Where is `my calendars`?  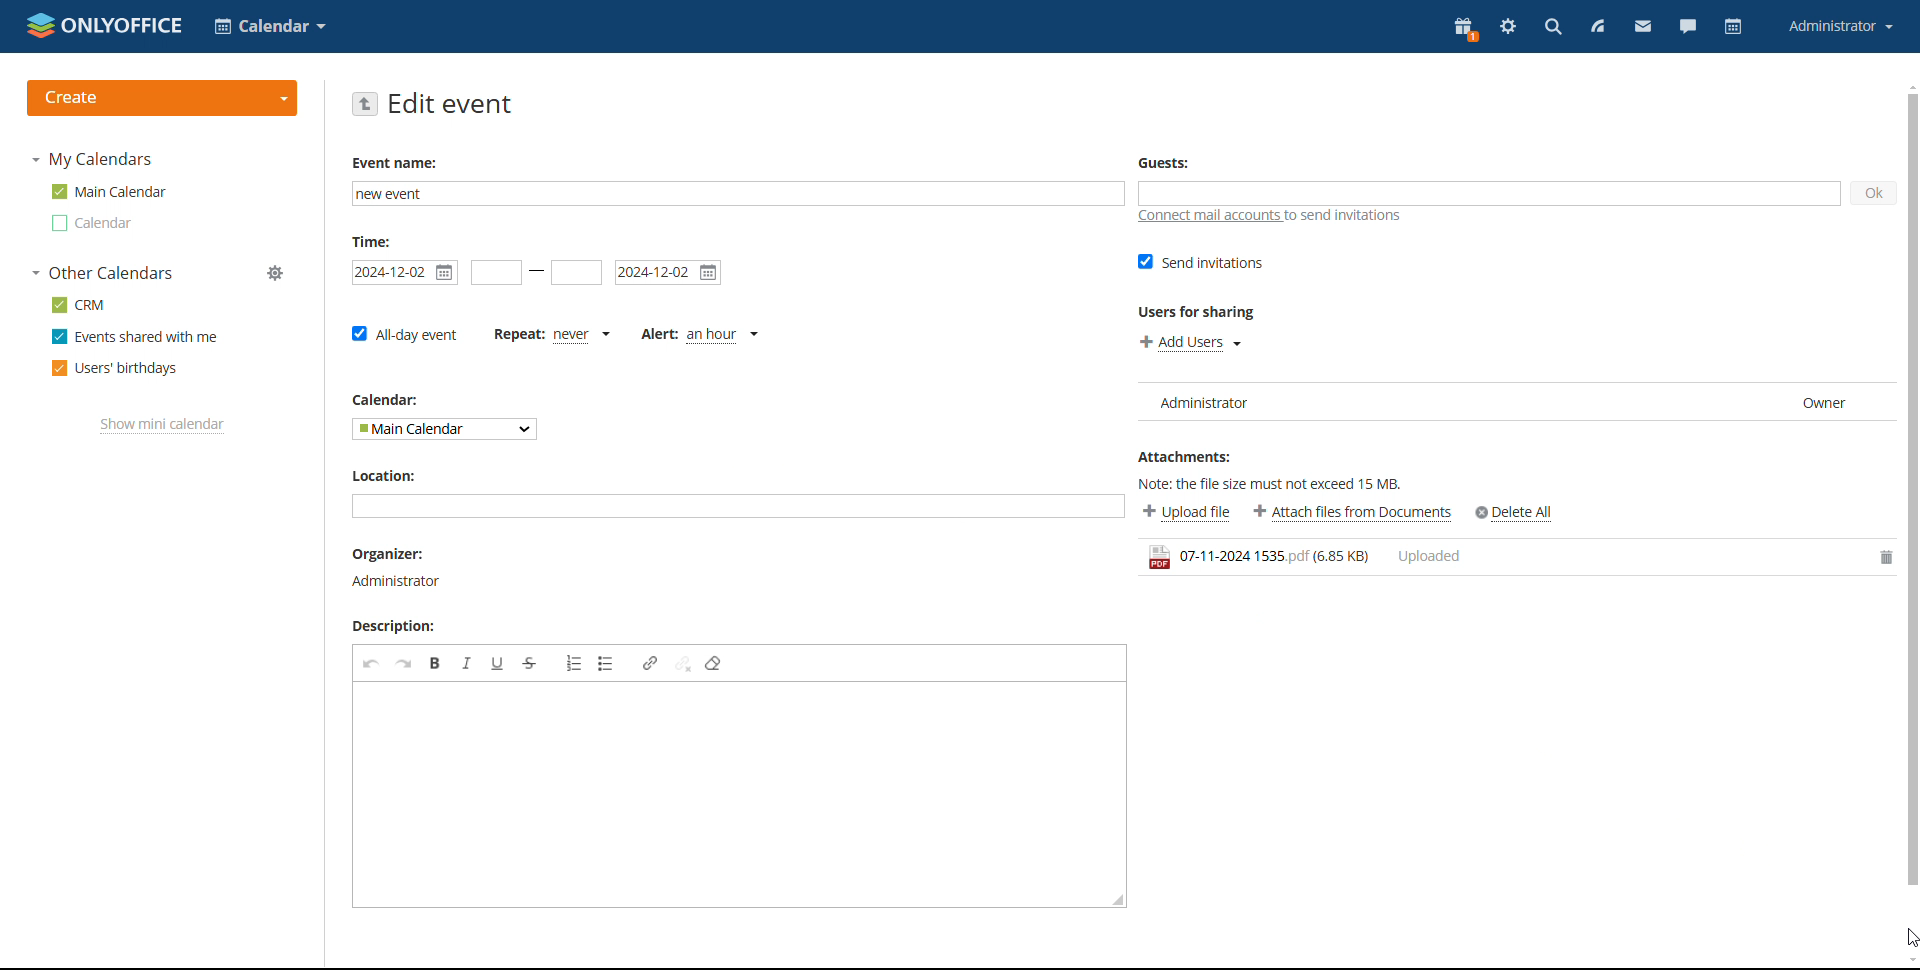
my calendars is located at coordinates (90, 159).